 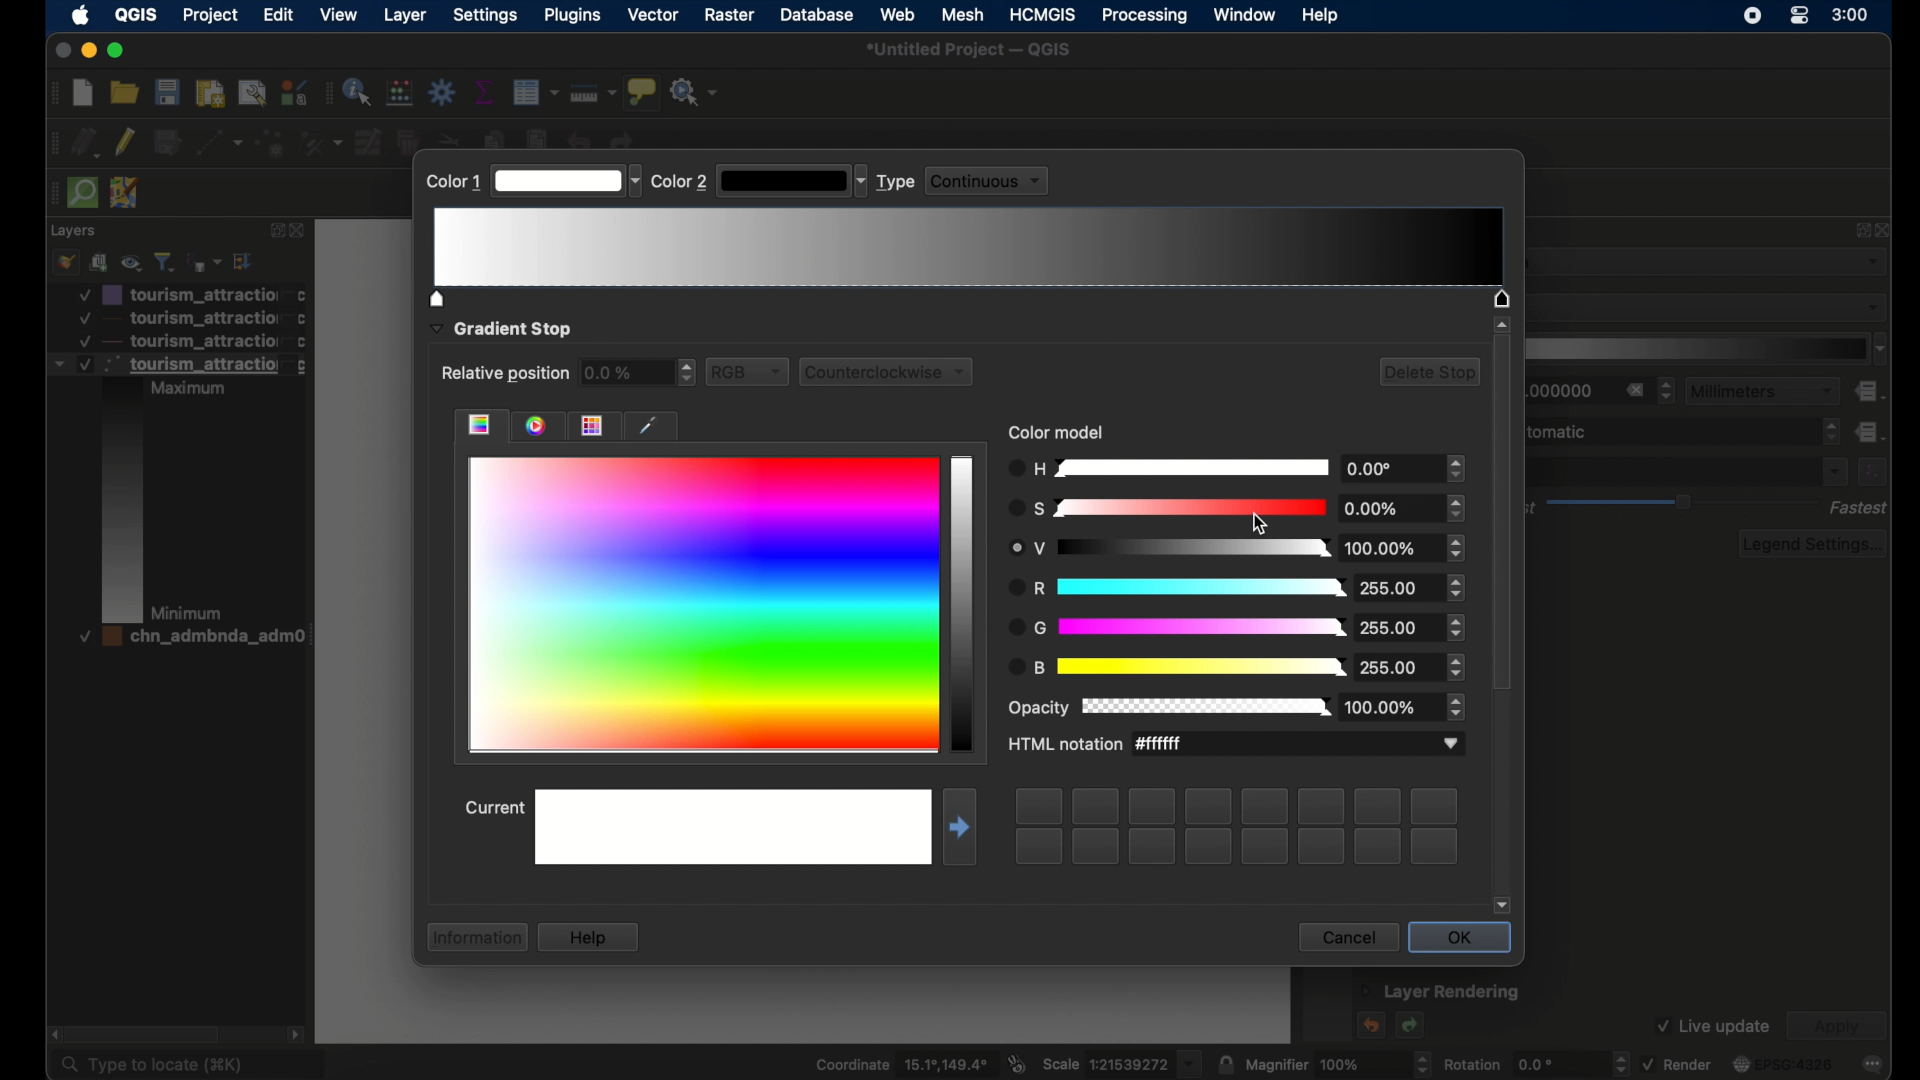 I want to click on close, so click(x=62, y=51).